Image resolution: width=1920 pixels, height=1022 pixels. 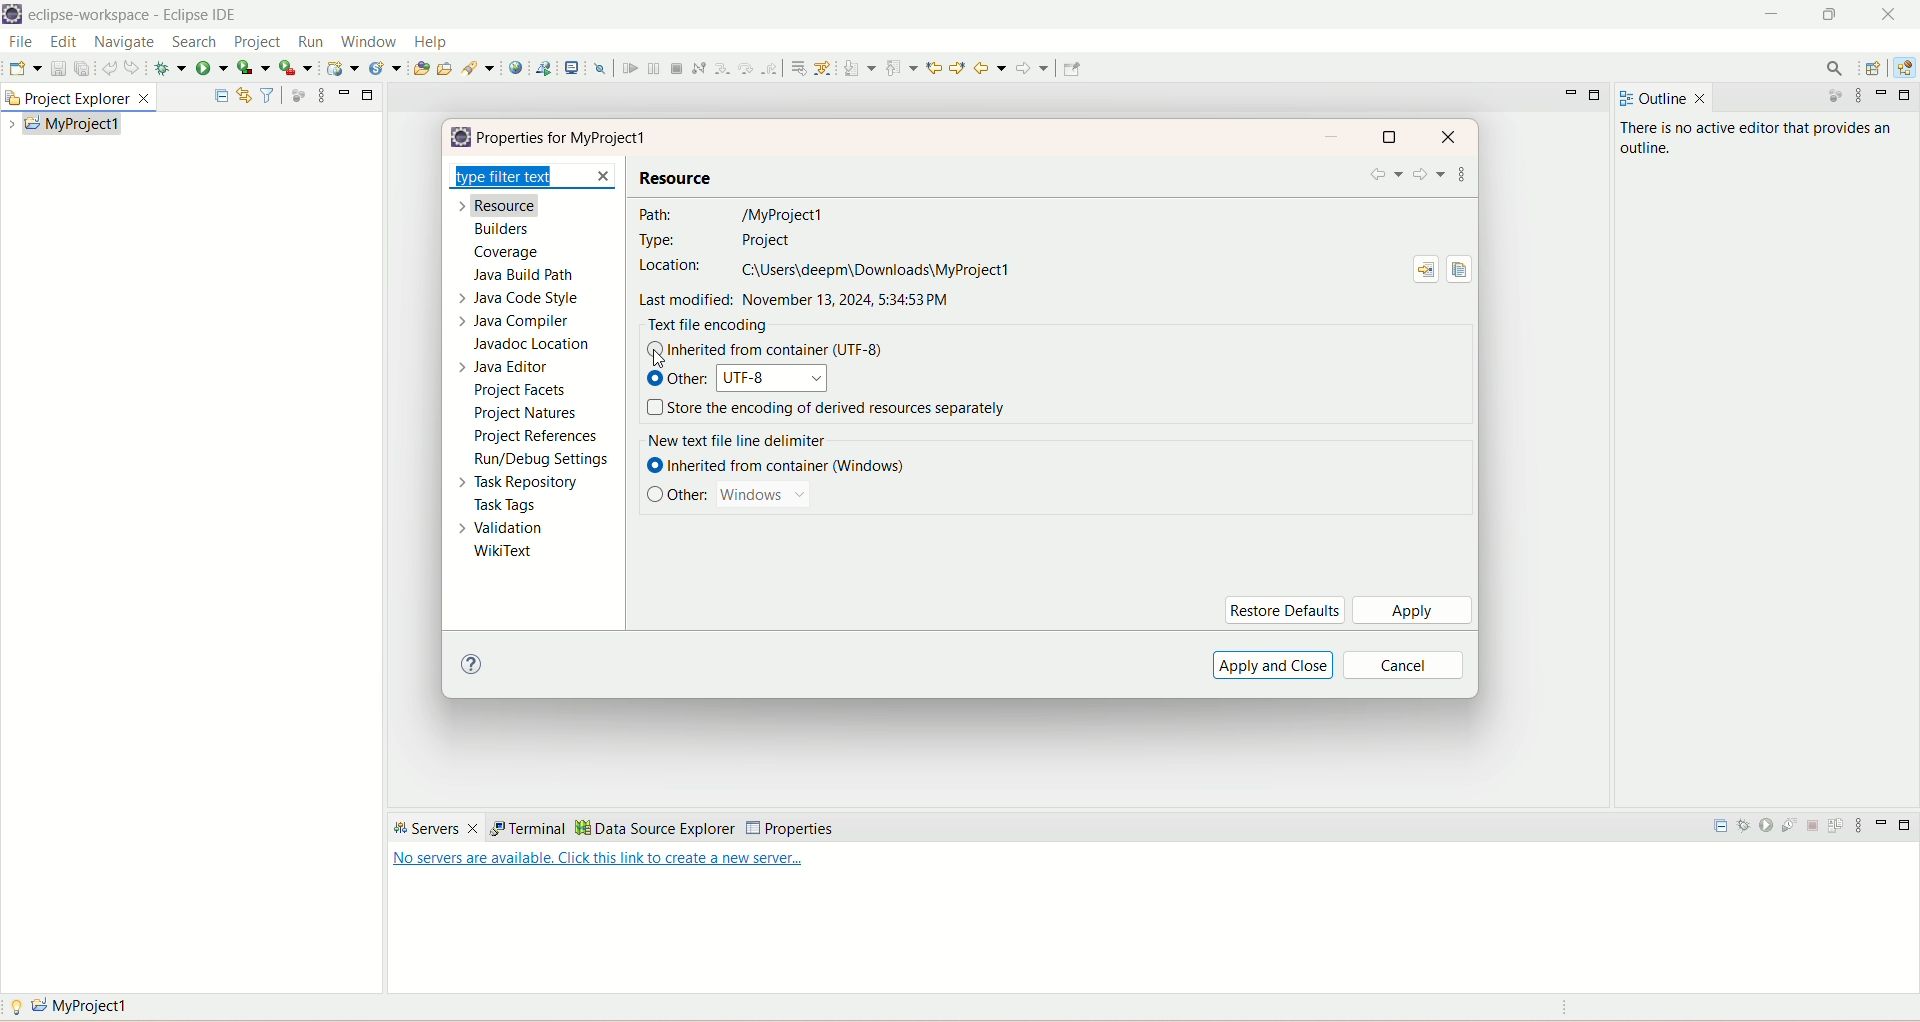 What do you see at coordinates (501, 205) in the screenshot?
I see `resource` at bounding box center [501, 205].